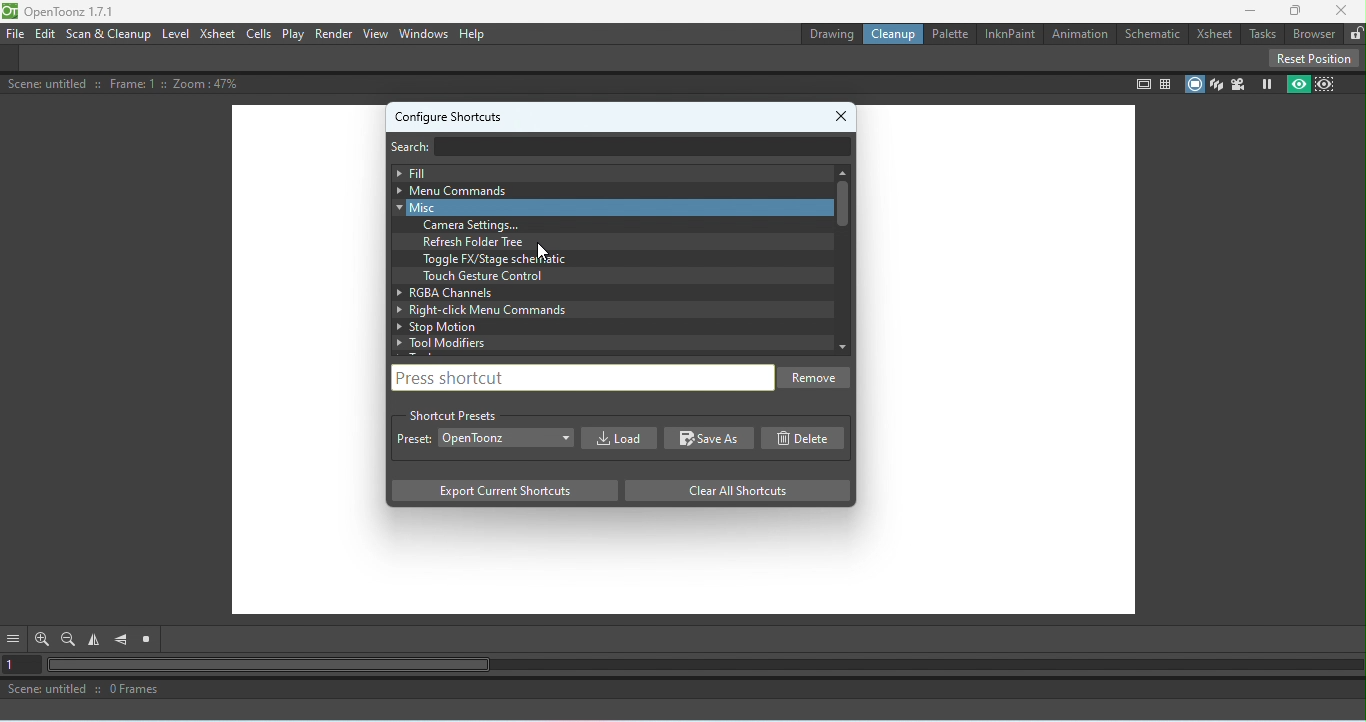  What do you see at coordinates (294, 34) in the screenshot?
I see `Play` at bounding box center [294, 34].